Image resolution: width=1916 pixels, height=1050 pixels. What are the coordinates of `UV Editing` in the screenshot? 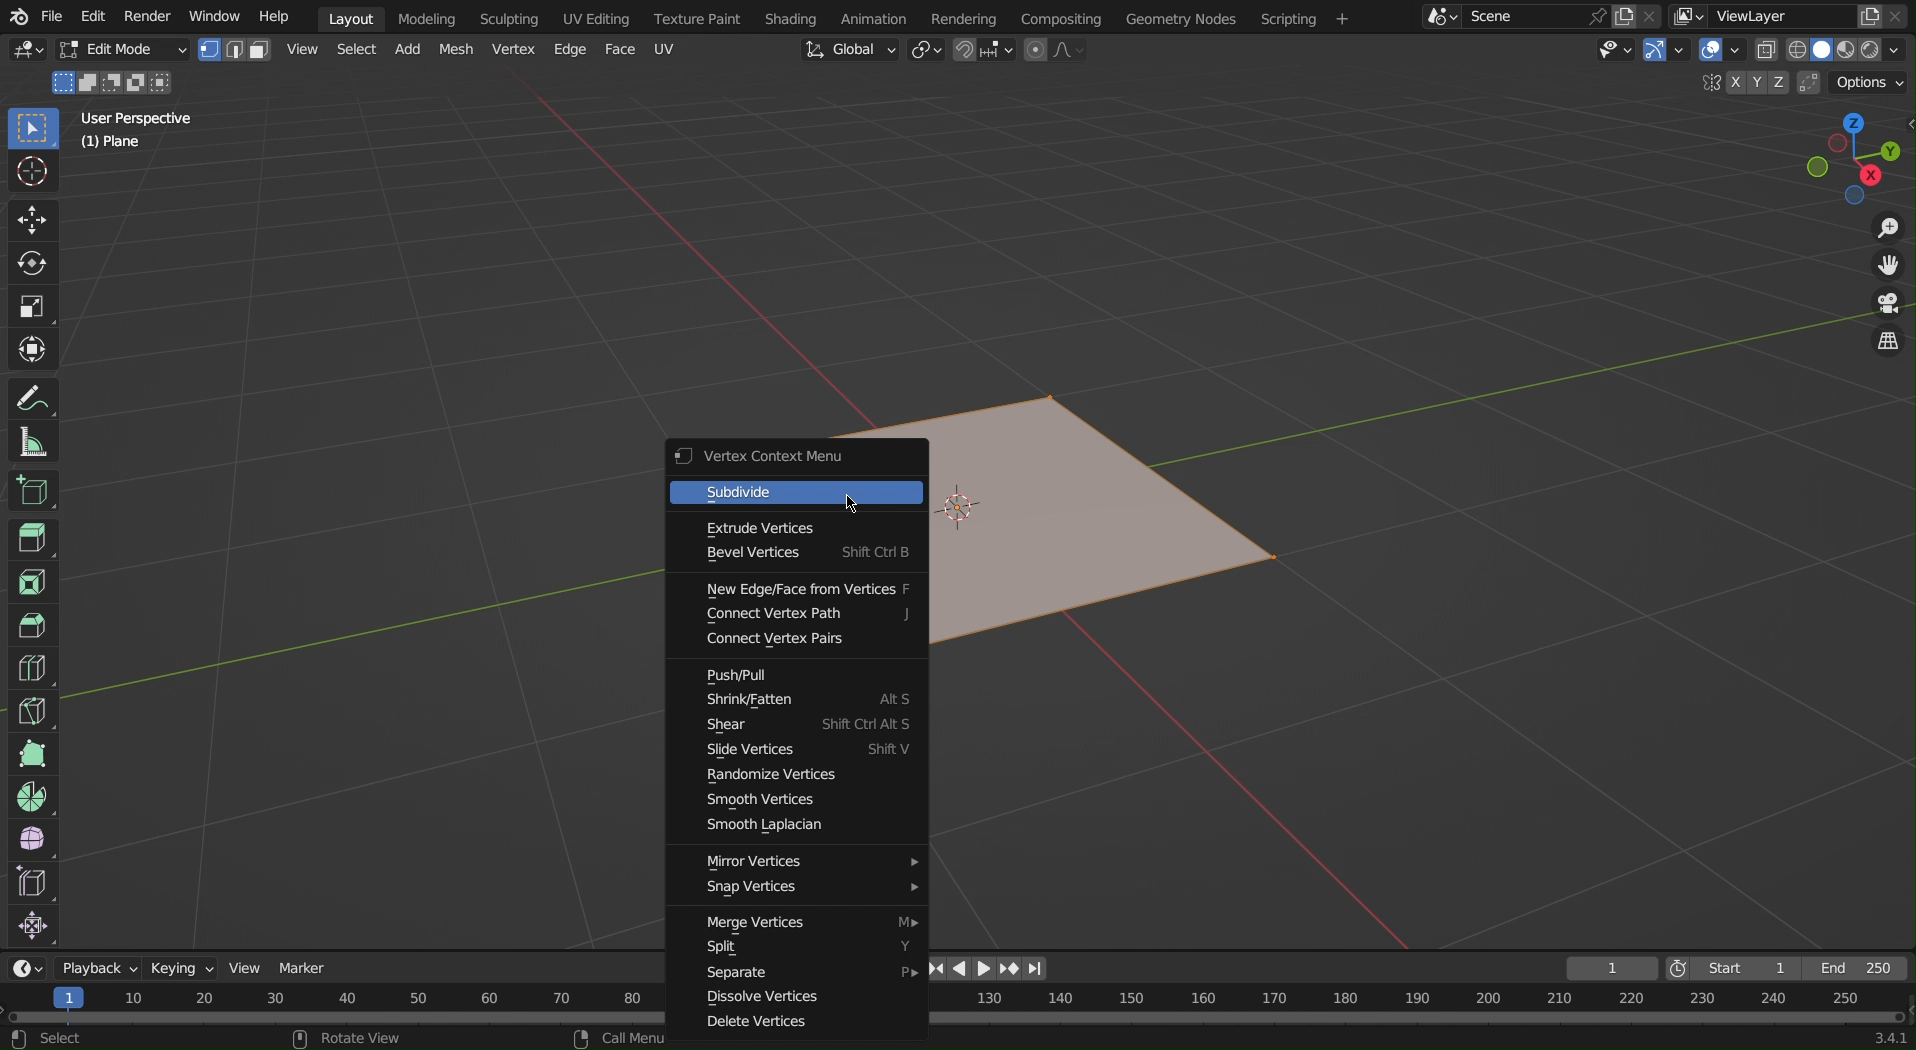 It's located at (593, 16).